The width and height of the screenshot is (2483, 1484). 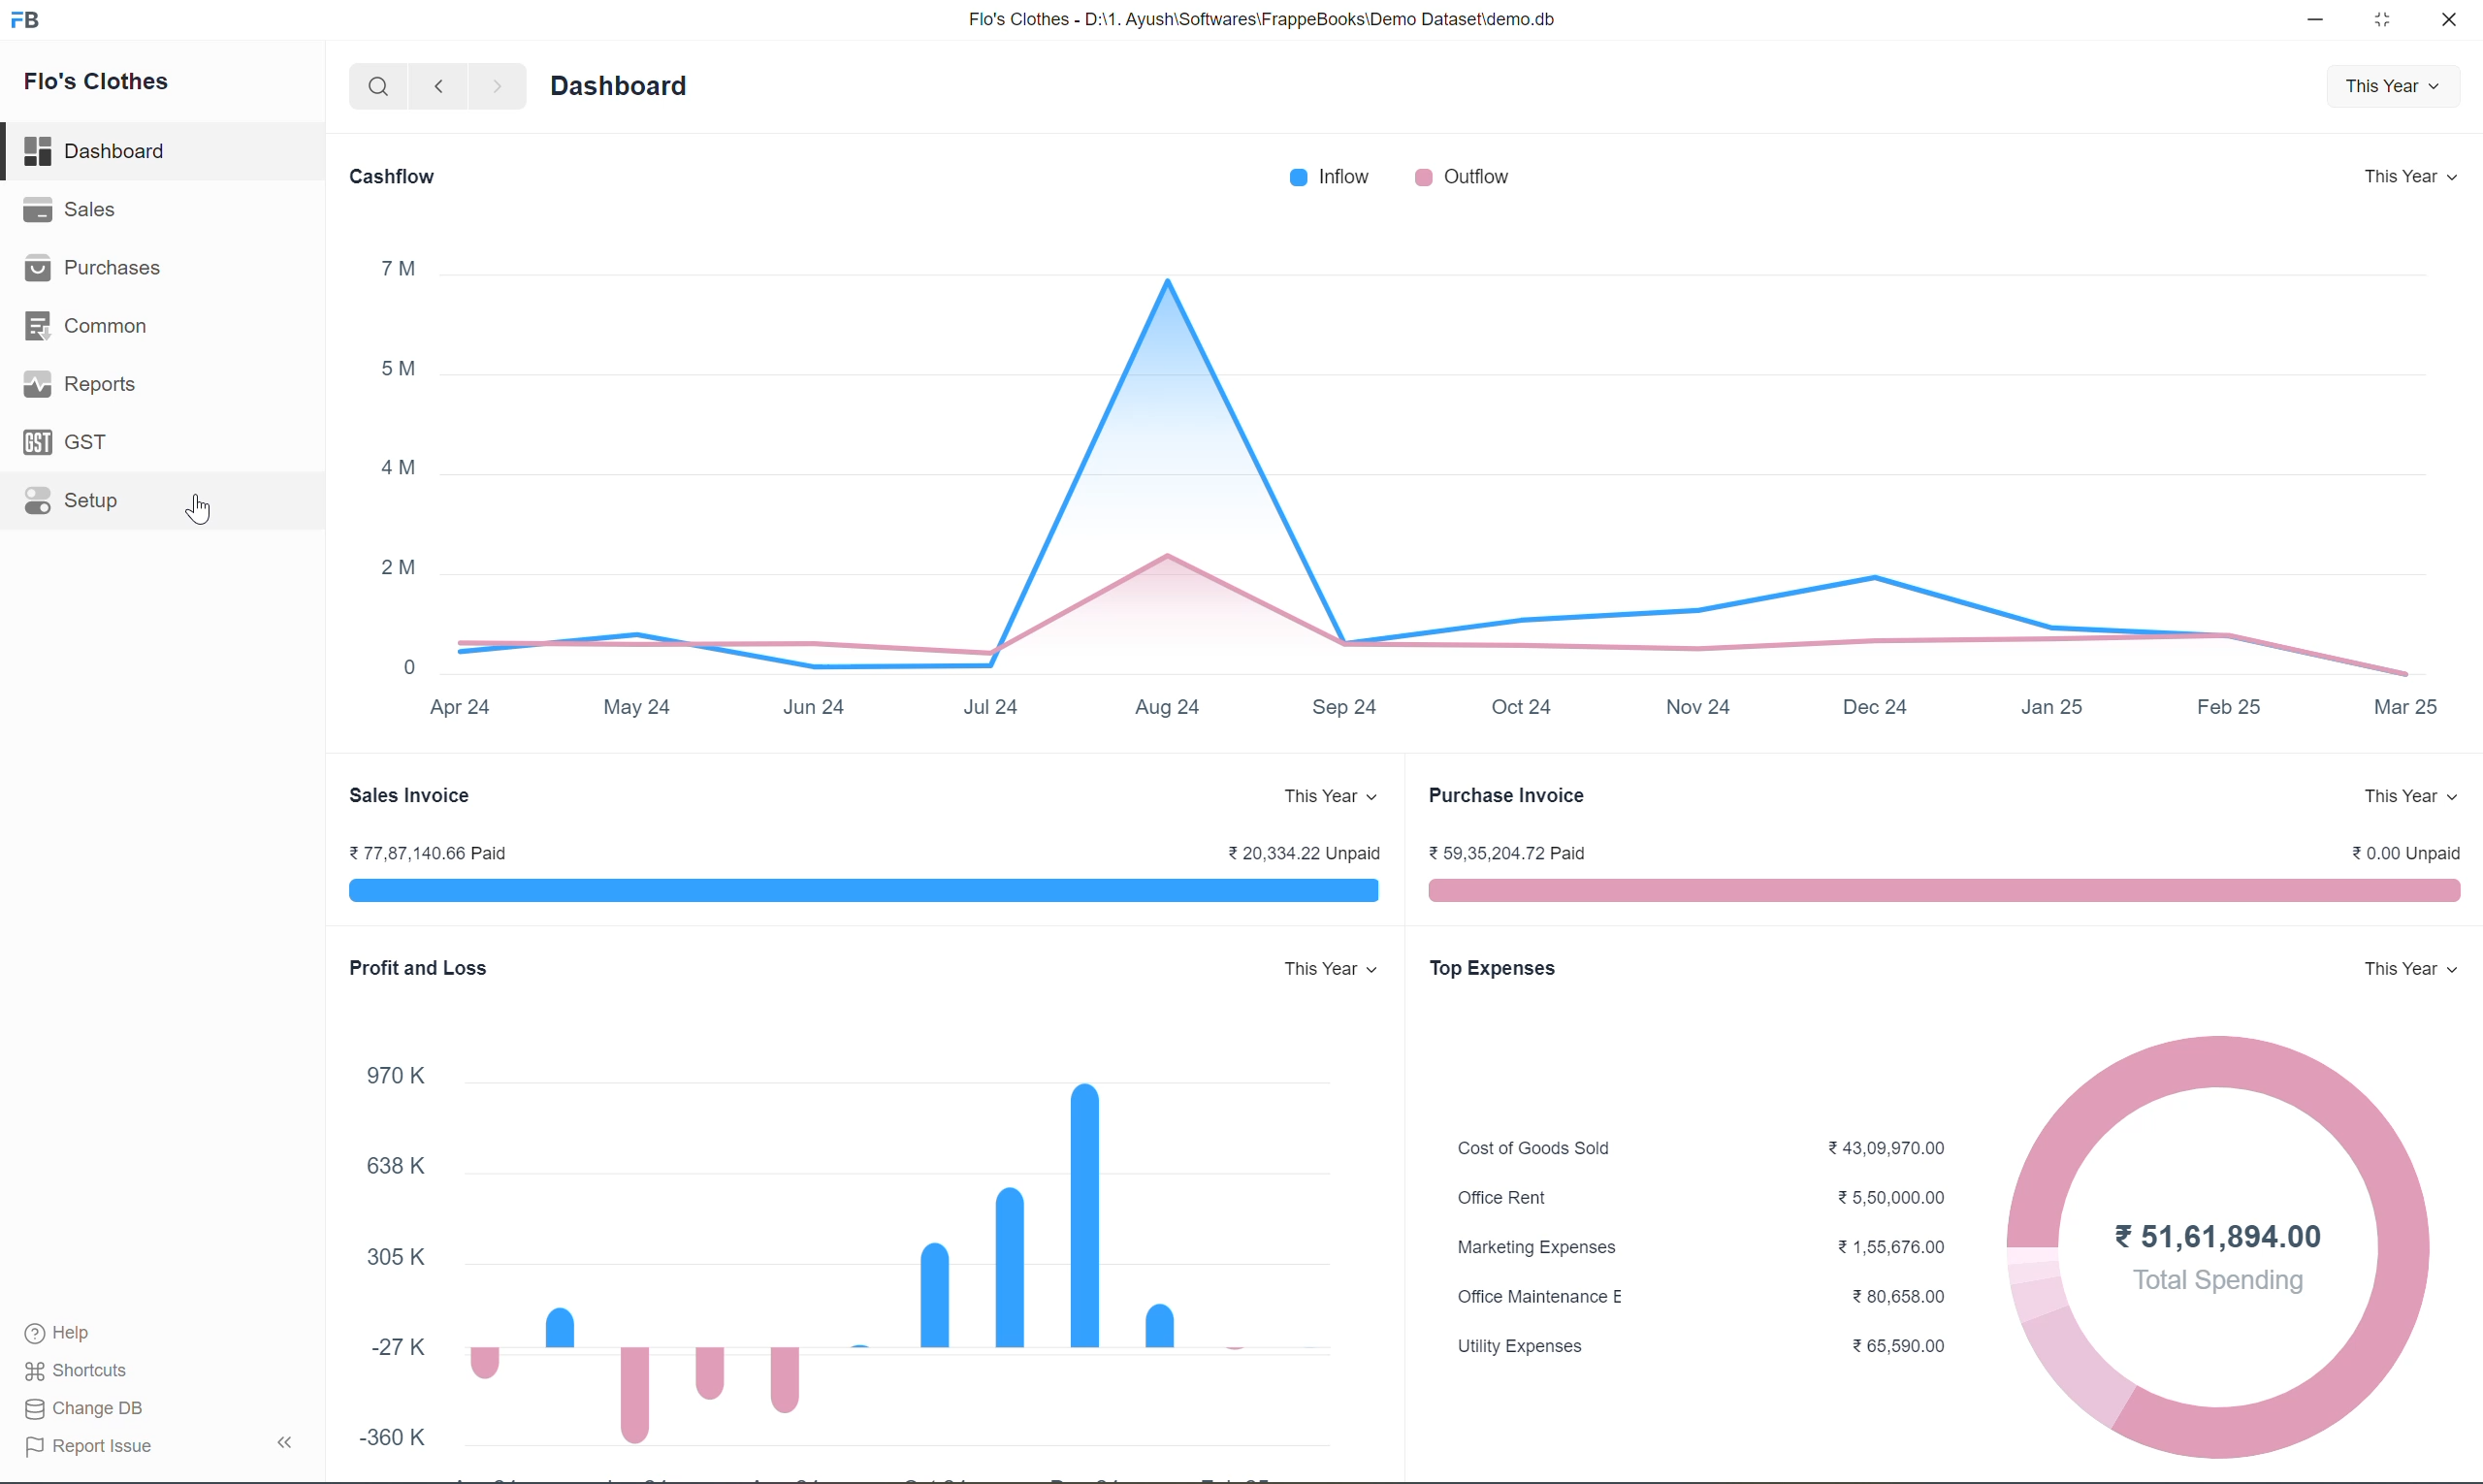 I want to click on ¥77,87,140.66 Paid, so click(x=430, y=854).